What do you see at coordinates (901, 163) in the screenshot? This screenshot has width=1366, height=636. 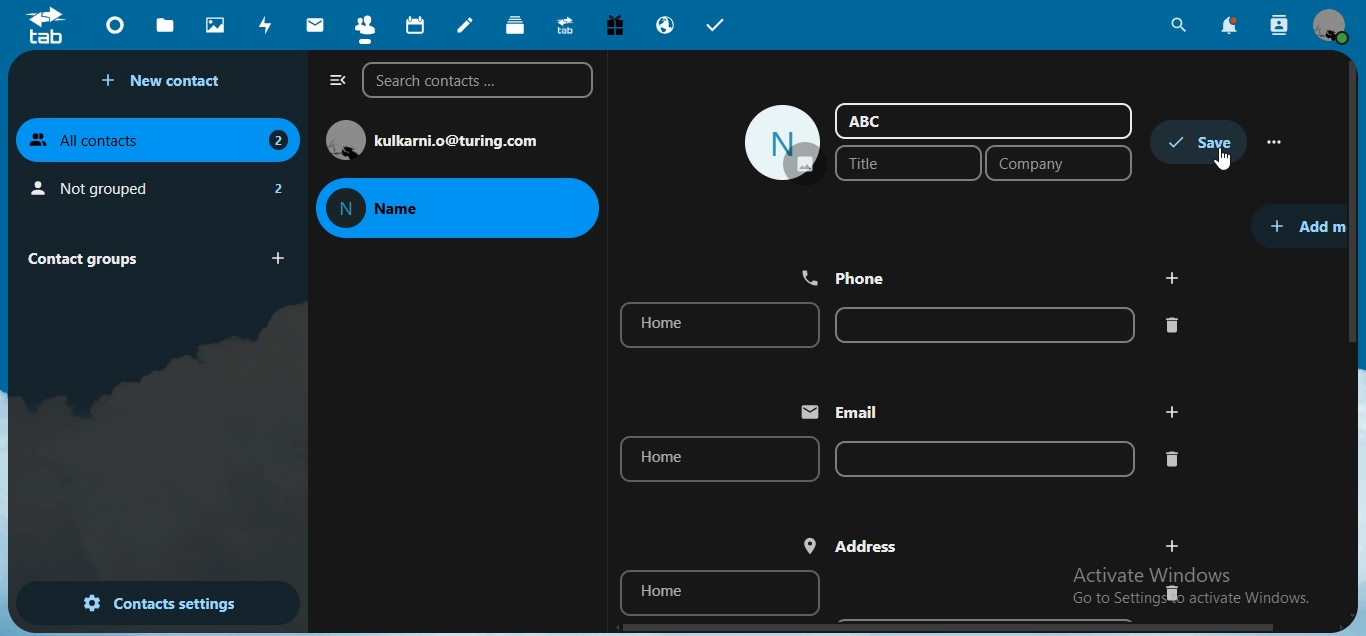 I see `title` at bounding box center [901, 163].